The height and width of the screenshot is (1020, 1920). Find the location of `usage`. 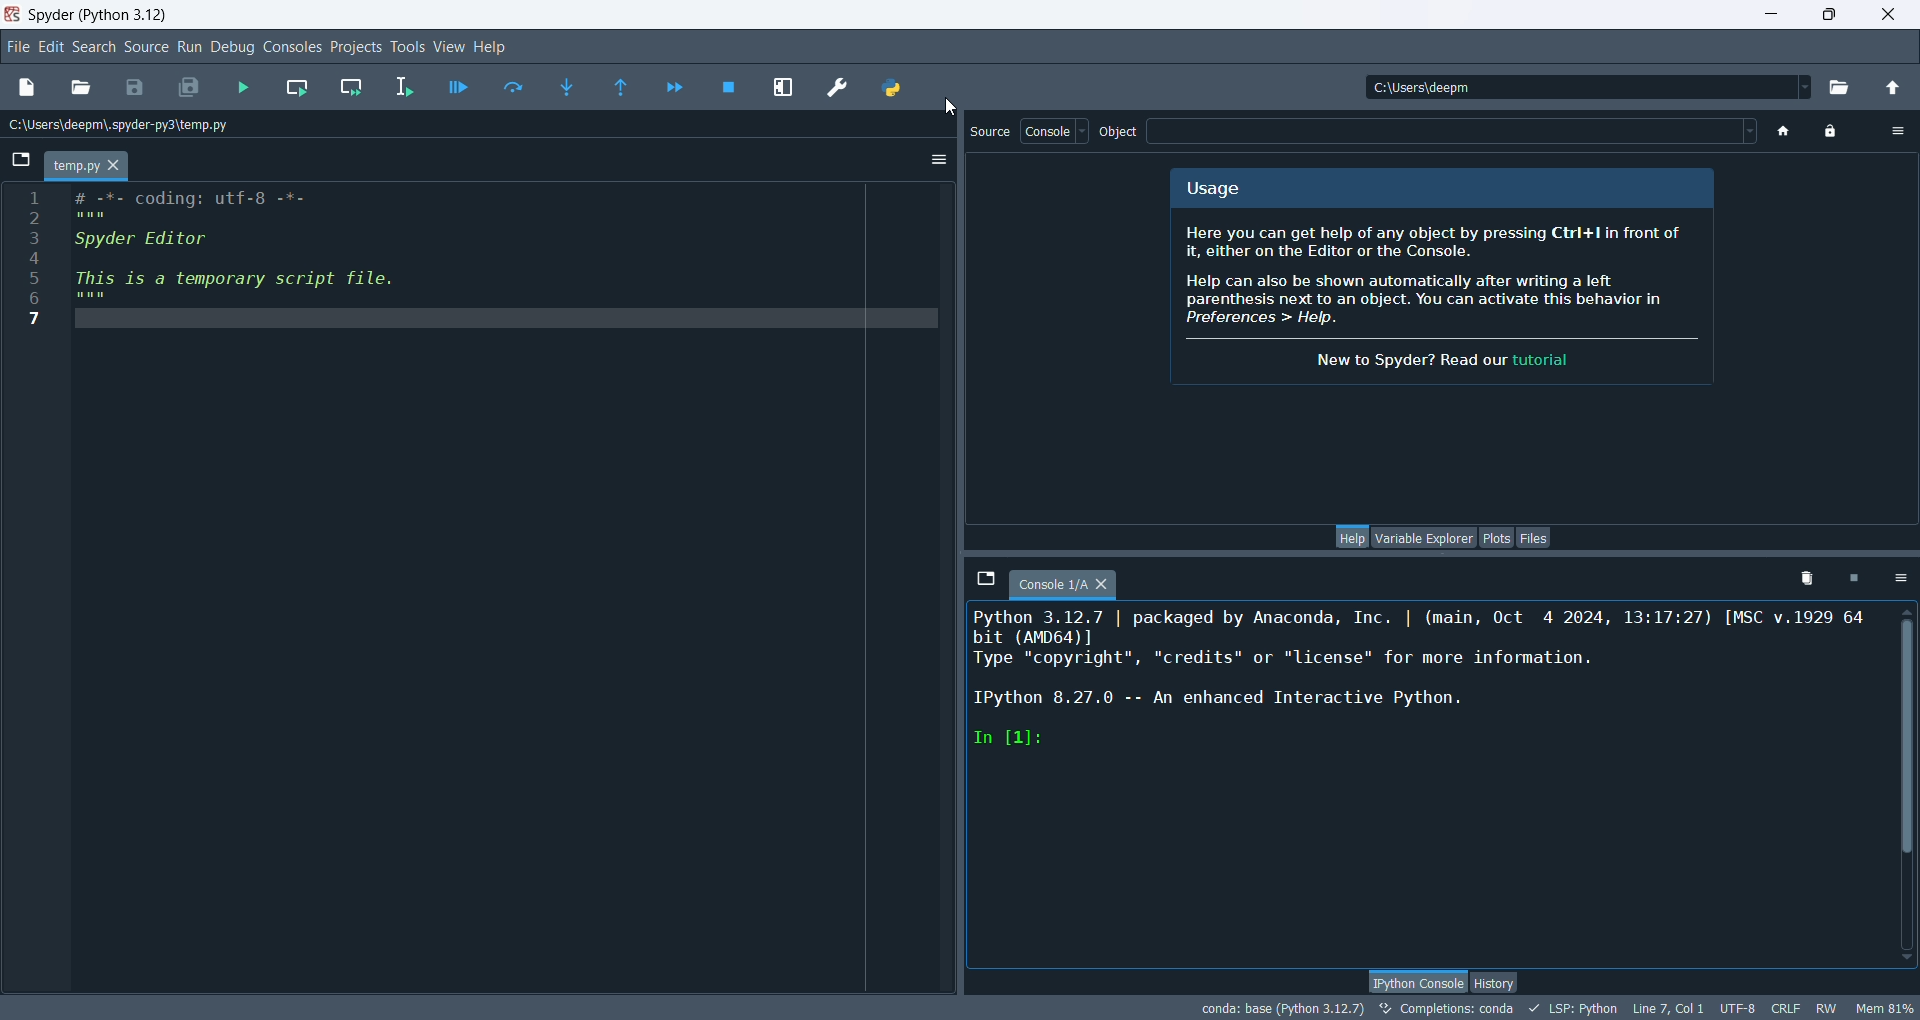

usage is located at coordinates (1445, 187).